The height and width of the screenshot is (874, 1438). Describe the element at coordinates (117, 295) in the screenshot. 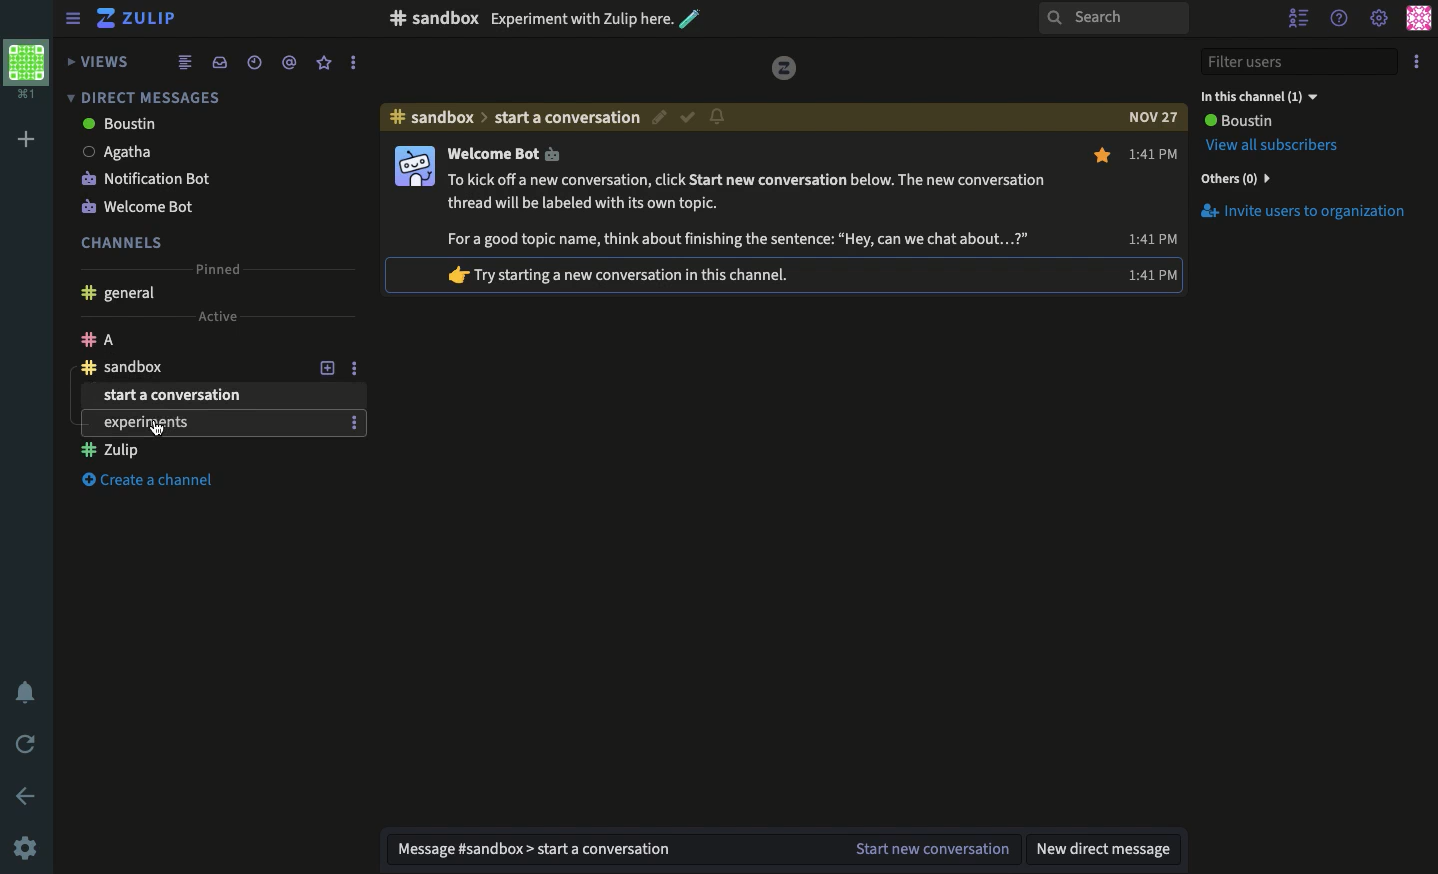

I see `General` at that location.